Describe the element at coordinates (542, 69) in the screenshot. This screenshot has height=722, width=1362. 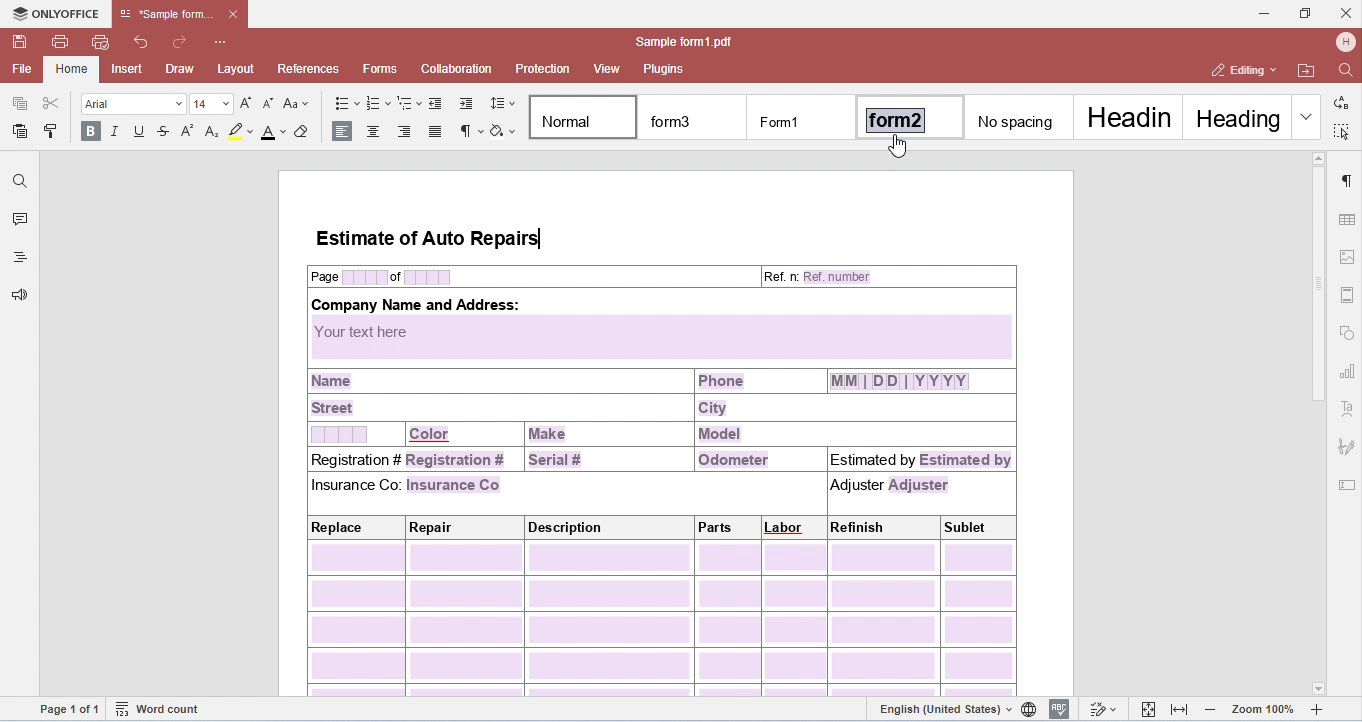
I see `protection` at that location.